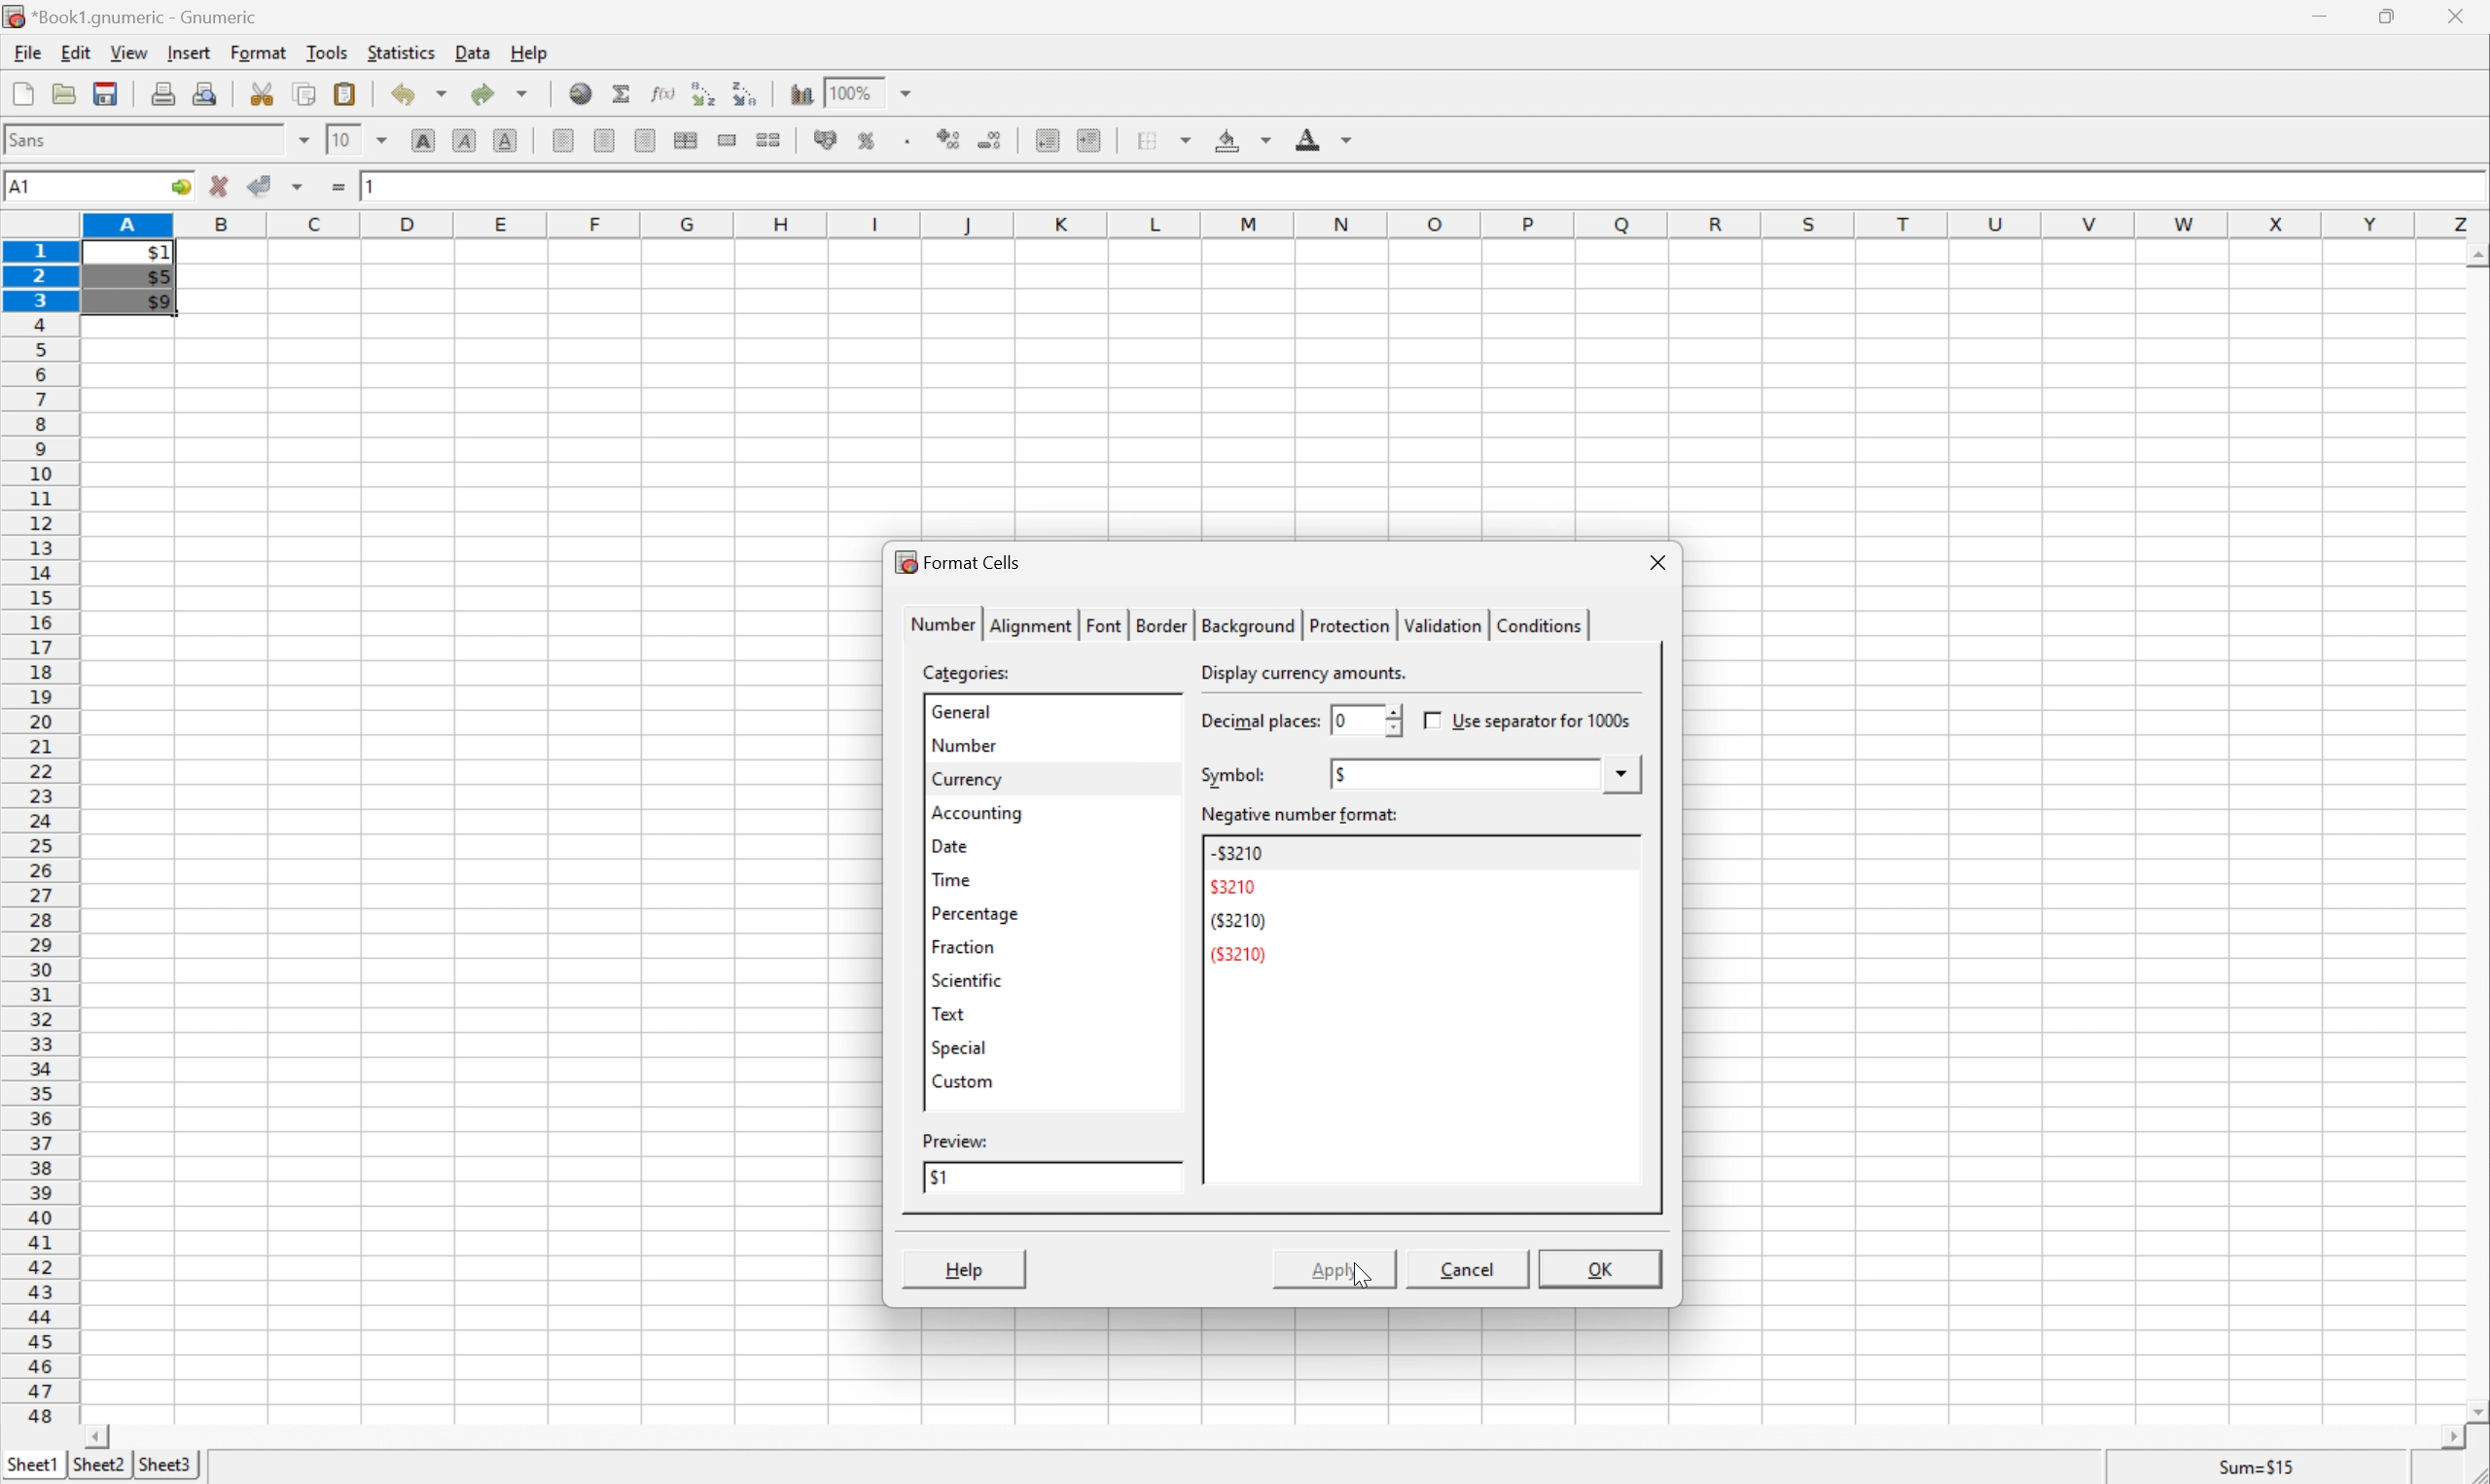  Describe the element at coordinates (304, 93) in the screenshot. I see `copy` at that location.